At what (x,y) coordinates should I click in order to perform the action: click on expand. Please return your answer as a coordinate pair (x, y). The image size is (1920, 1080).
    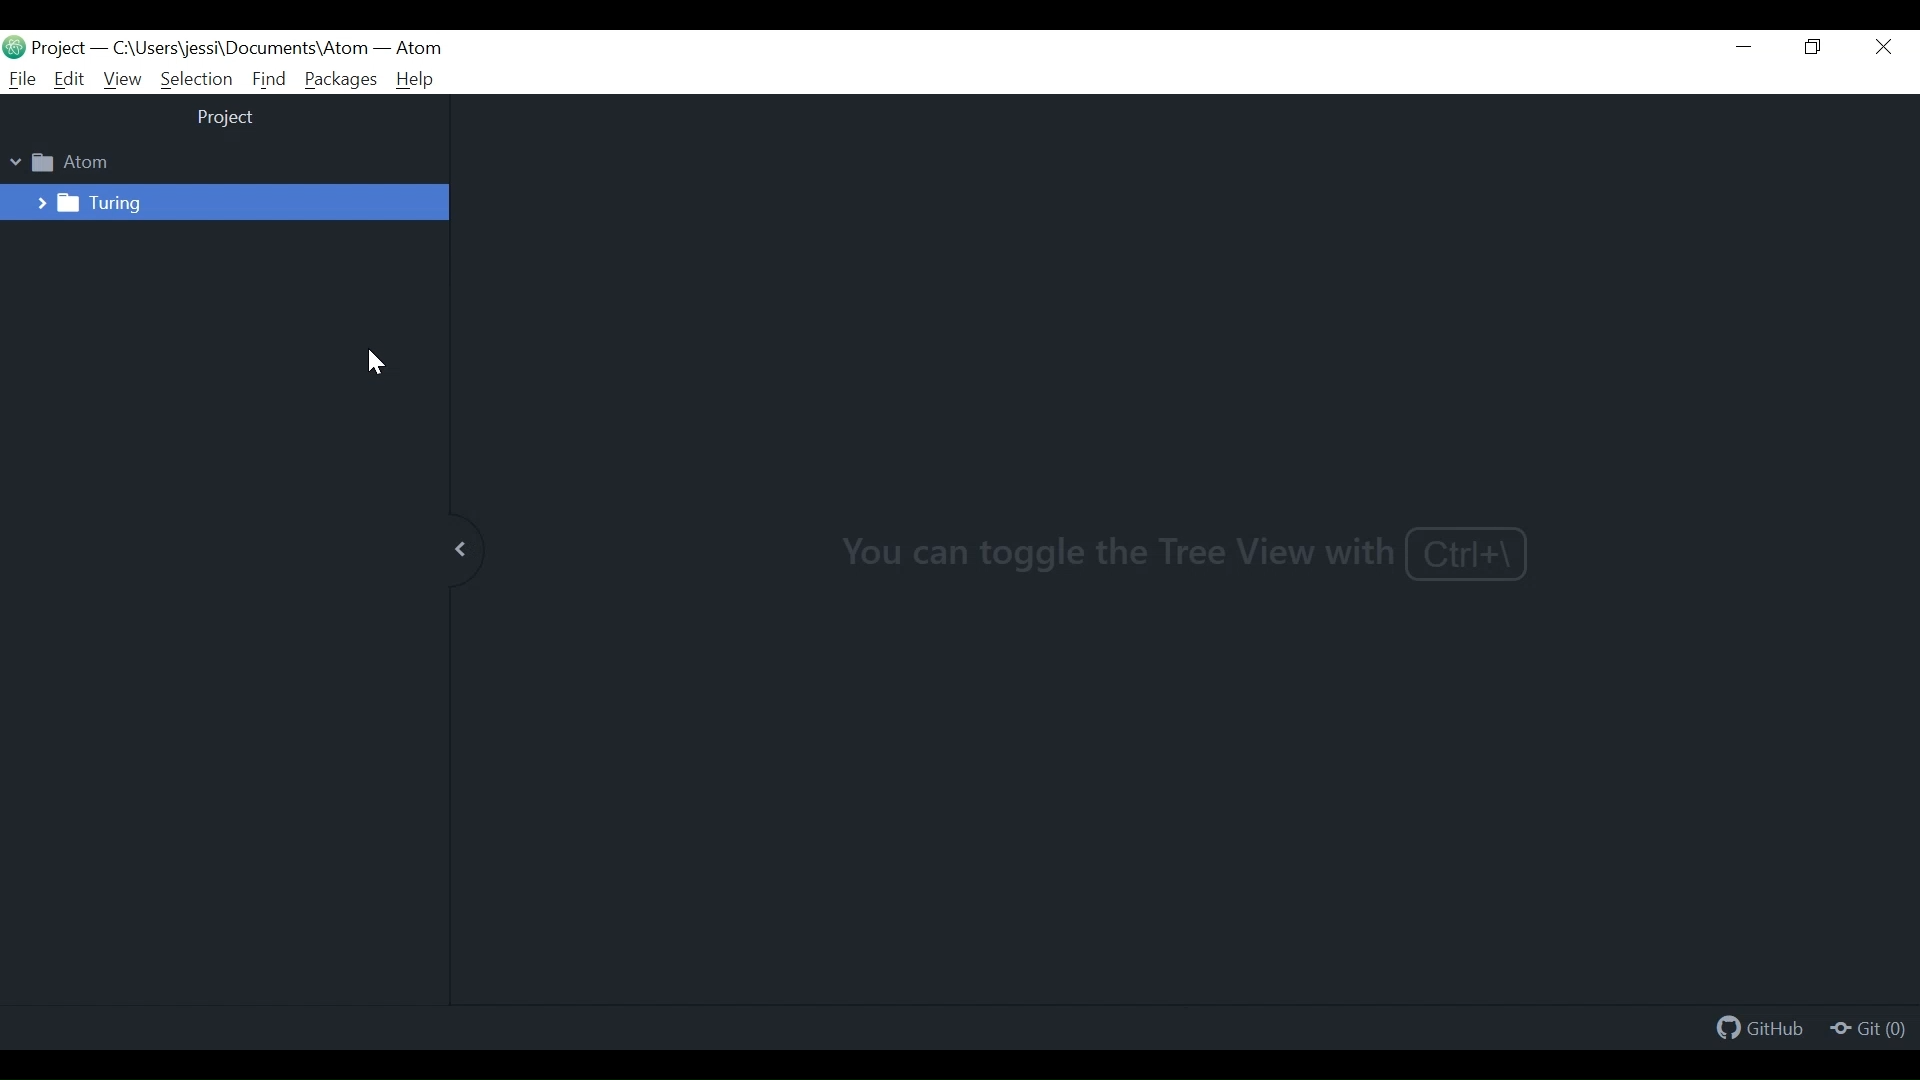
    Looking at the image, I should click on (458, 552).